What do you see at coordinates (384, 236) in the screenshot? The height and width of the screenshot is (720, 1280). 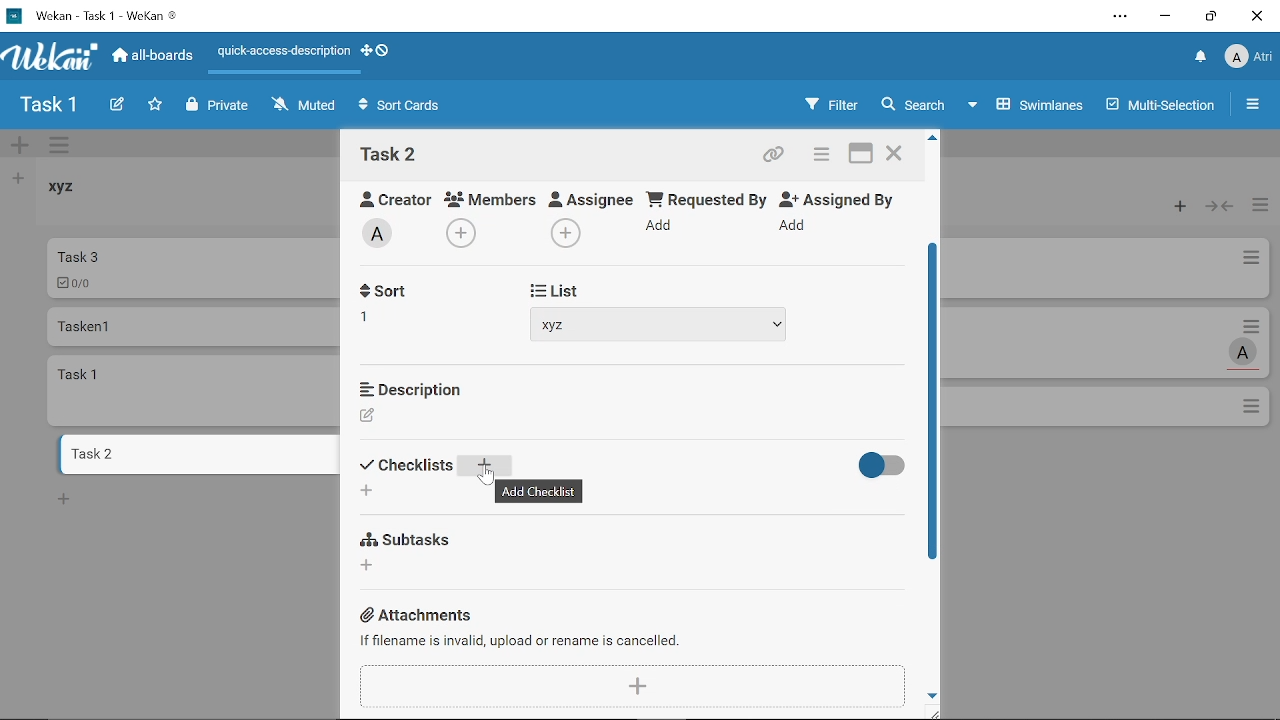 I see `Add labe;` at bounding box center [384, 236].